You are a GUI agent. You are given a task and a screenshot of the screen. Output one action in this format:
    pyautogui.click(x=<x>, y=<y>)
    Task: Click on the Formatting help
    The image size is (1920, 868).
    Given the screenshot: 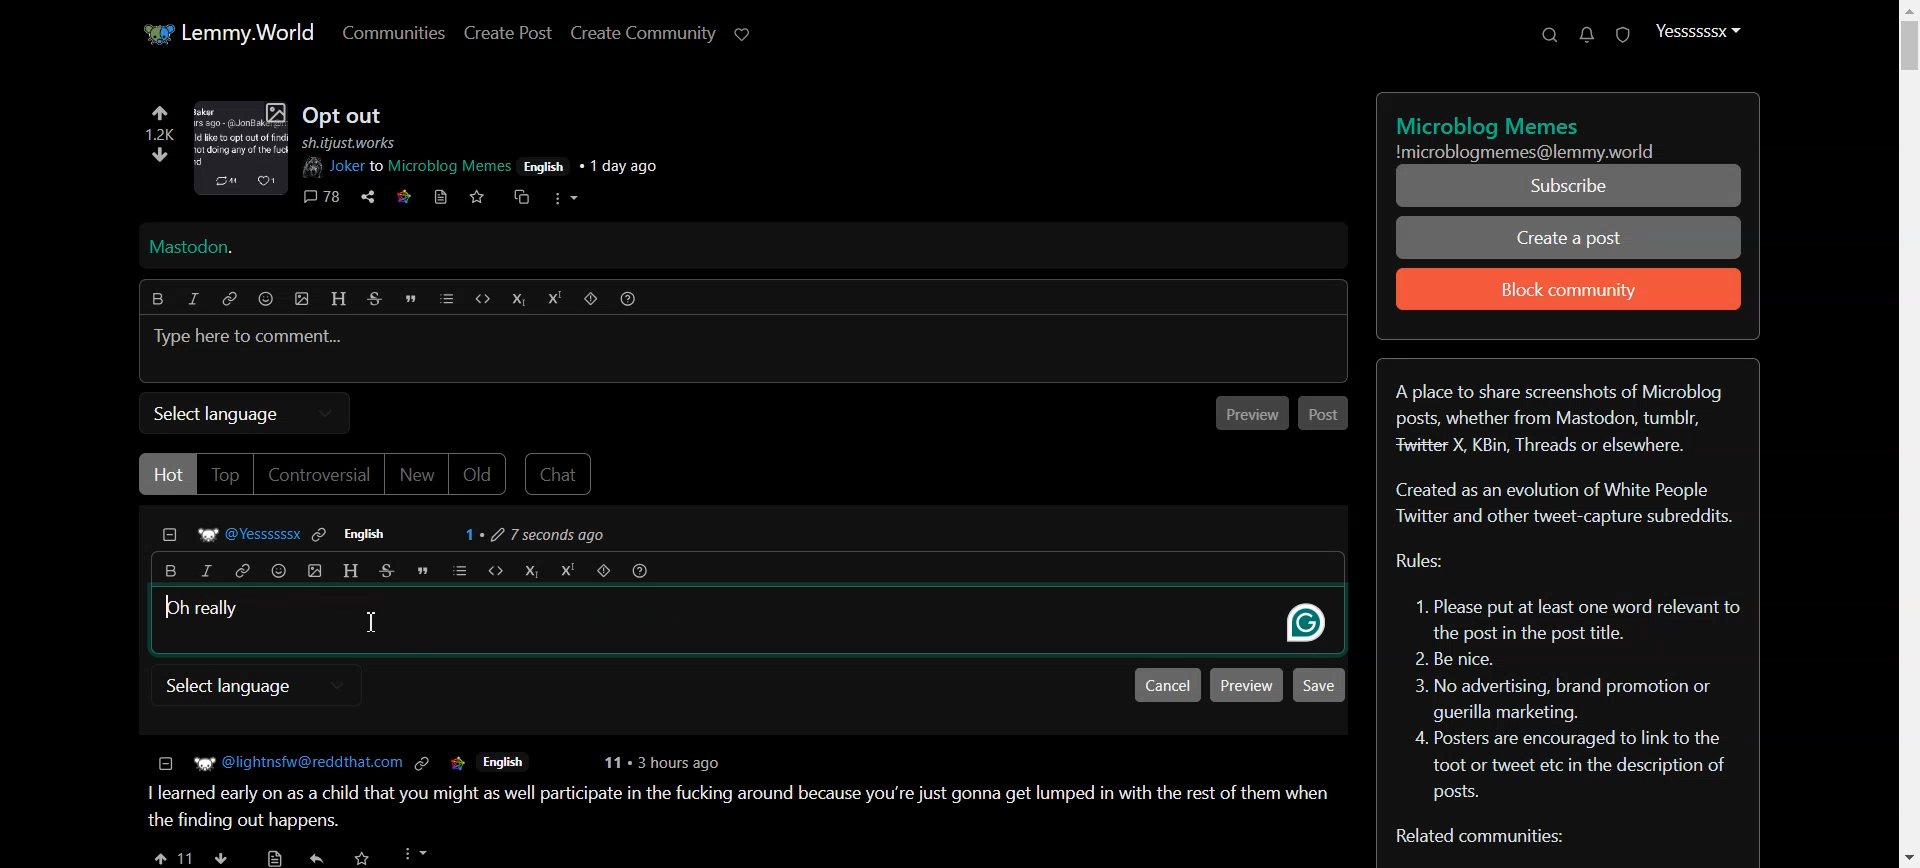 What is the action you would take?
    pyautogui.click(x=641, y=572)
    